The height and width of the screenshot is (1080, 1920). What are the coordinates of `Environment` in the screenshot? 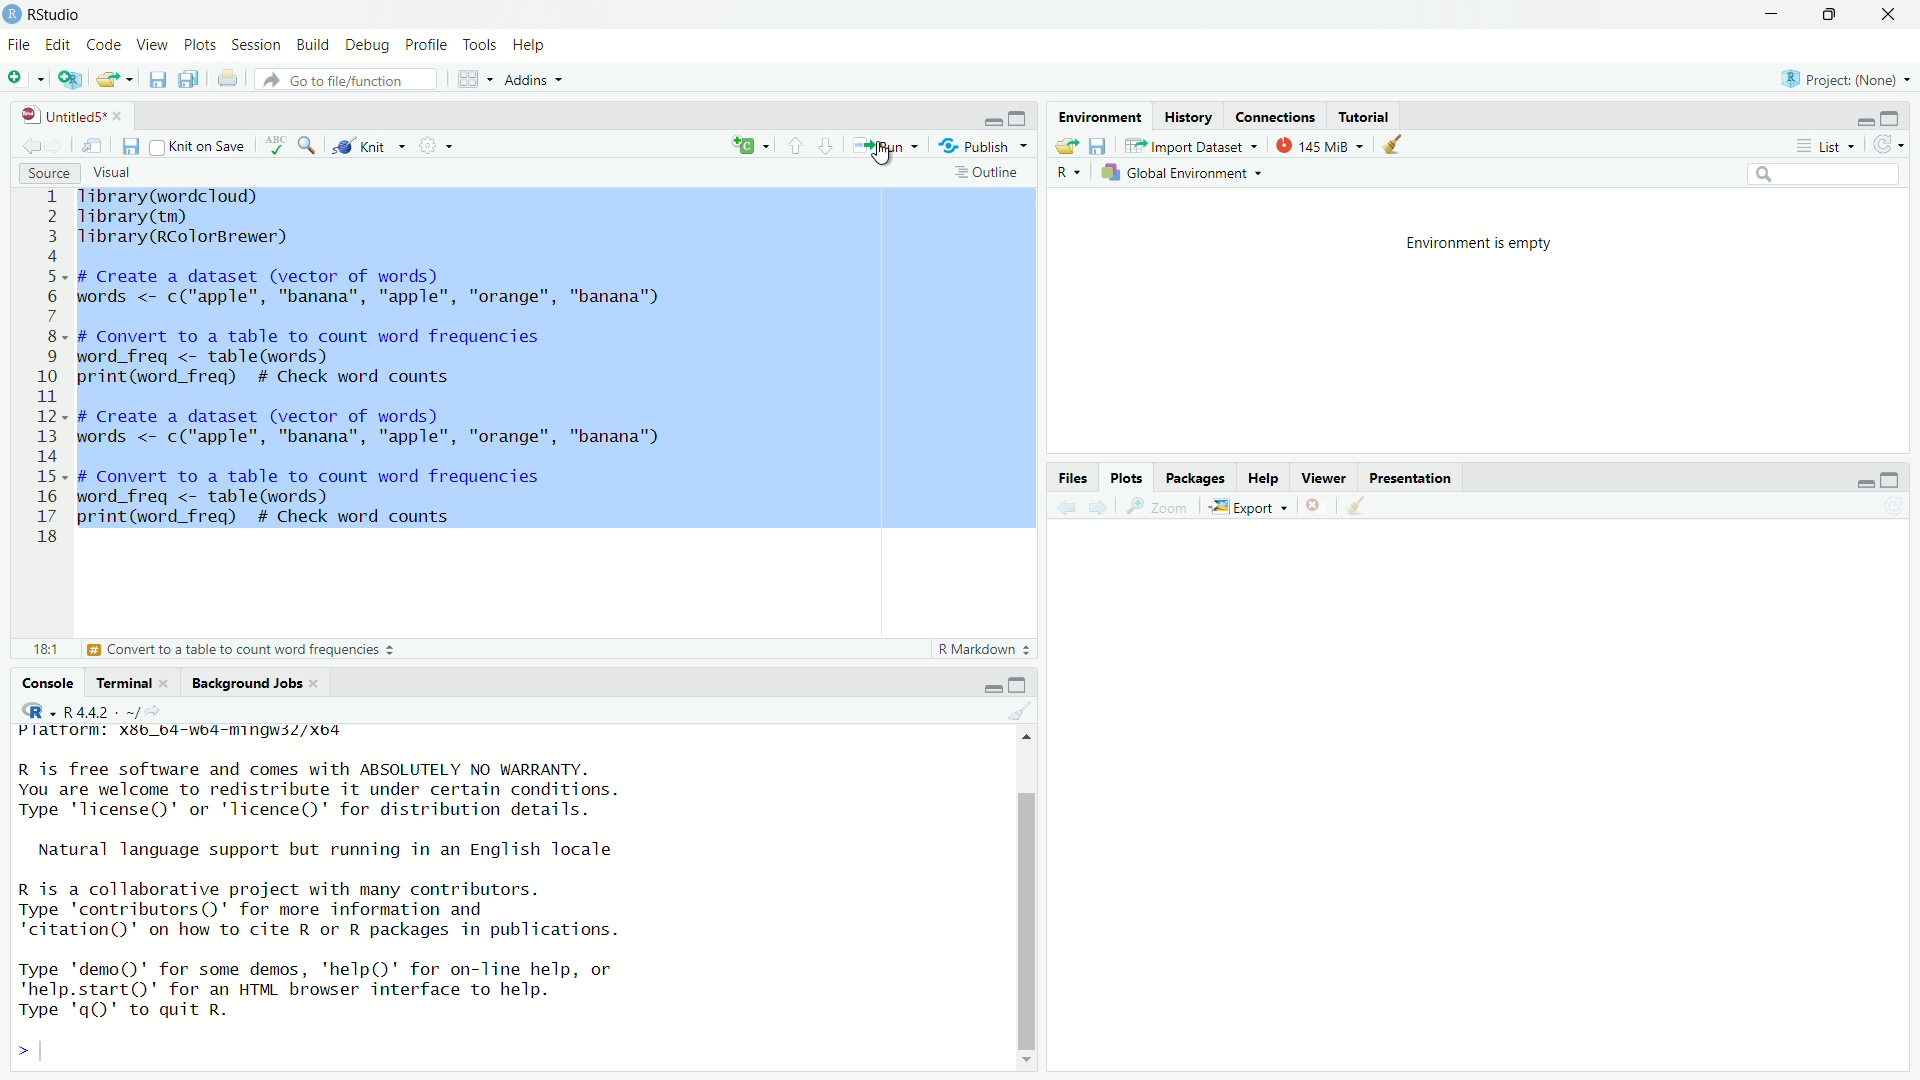 It's located at (1099, 118).